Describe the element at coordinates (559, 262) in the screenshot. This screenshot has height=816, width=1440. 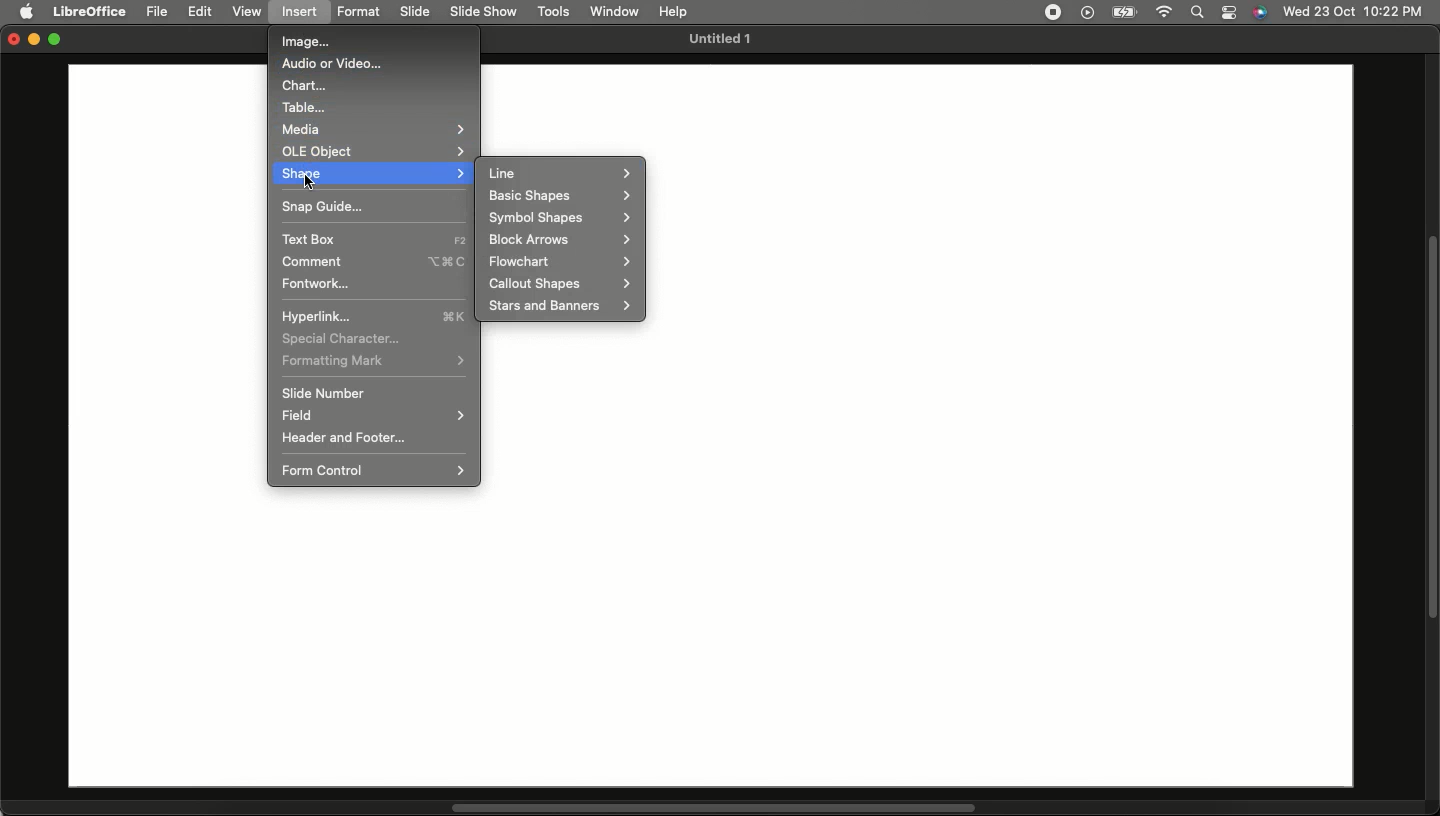
I see `Flowchart` at that location.